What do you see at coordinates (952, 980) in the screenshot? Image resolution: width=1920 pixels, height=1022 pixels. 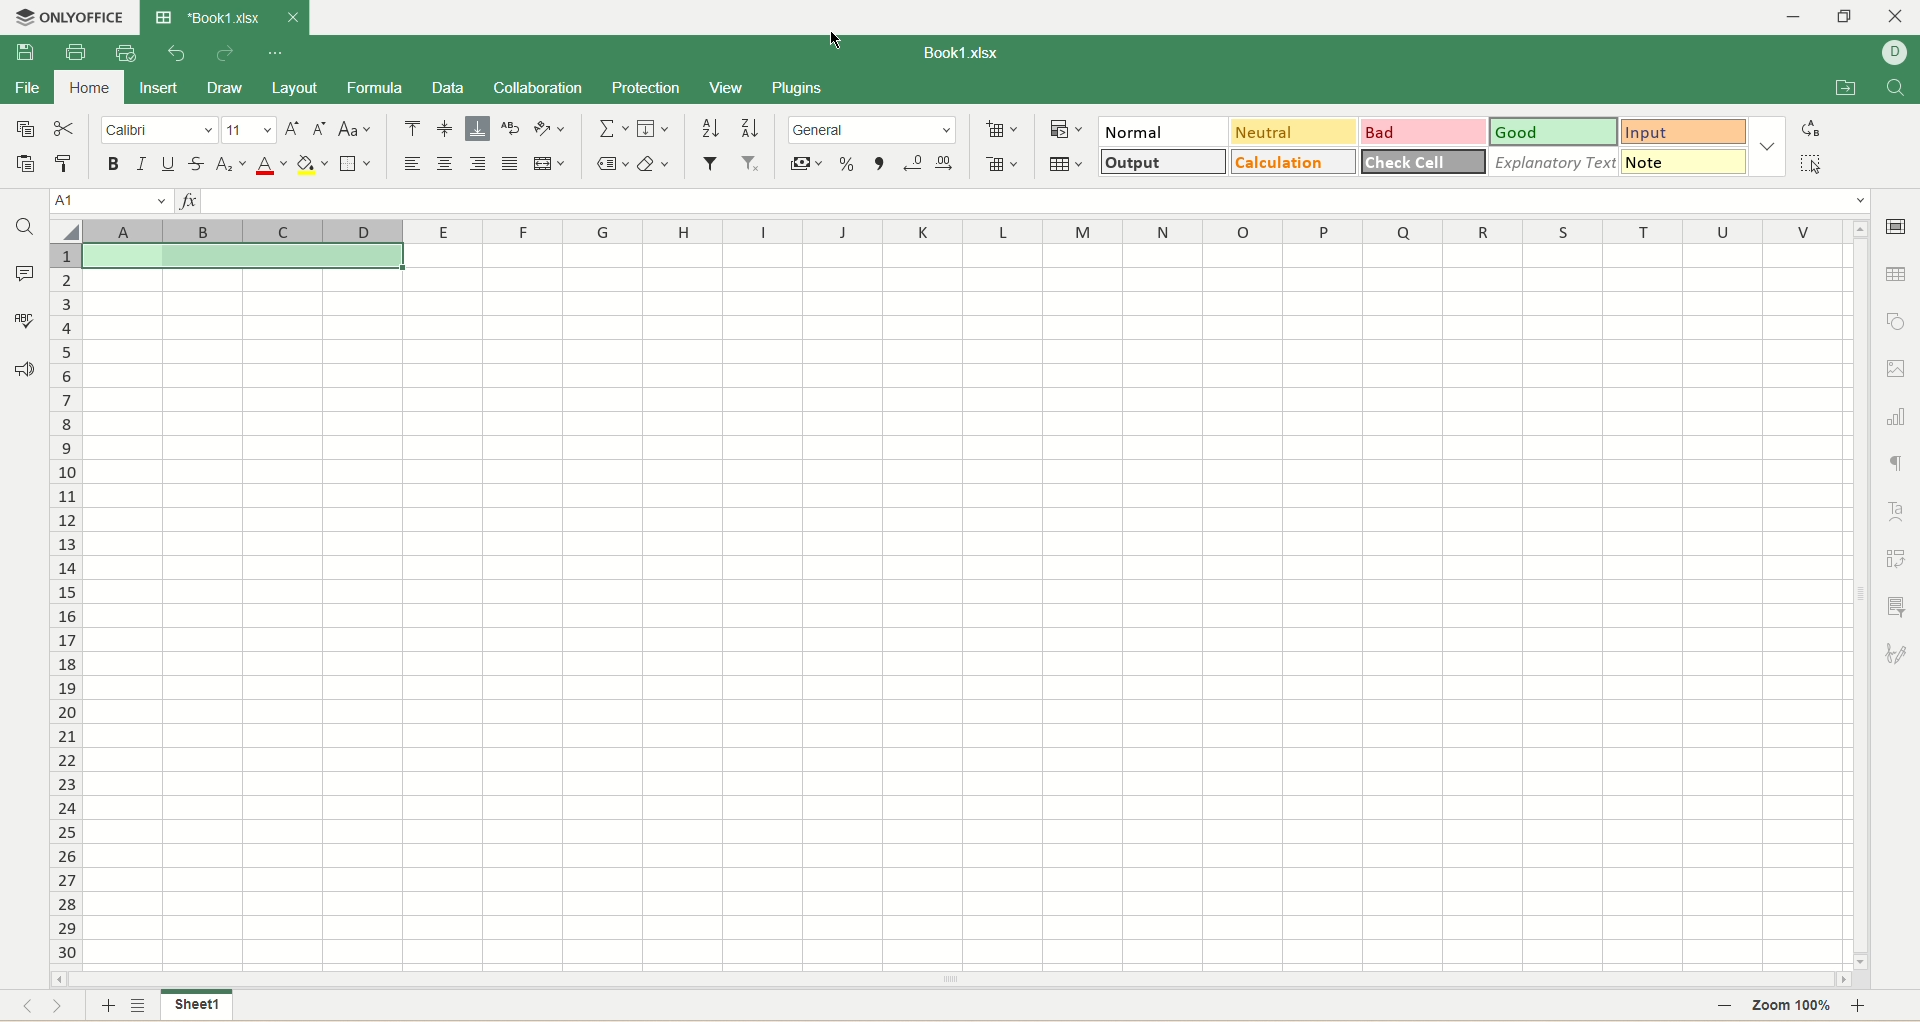 I see `horizontal scroll bar` at bounding box center [952, 980].